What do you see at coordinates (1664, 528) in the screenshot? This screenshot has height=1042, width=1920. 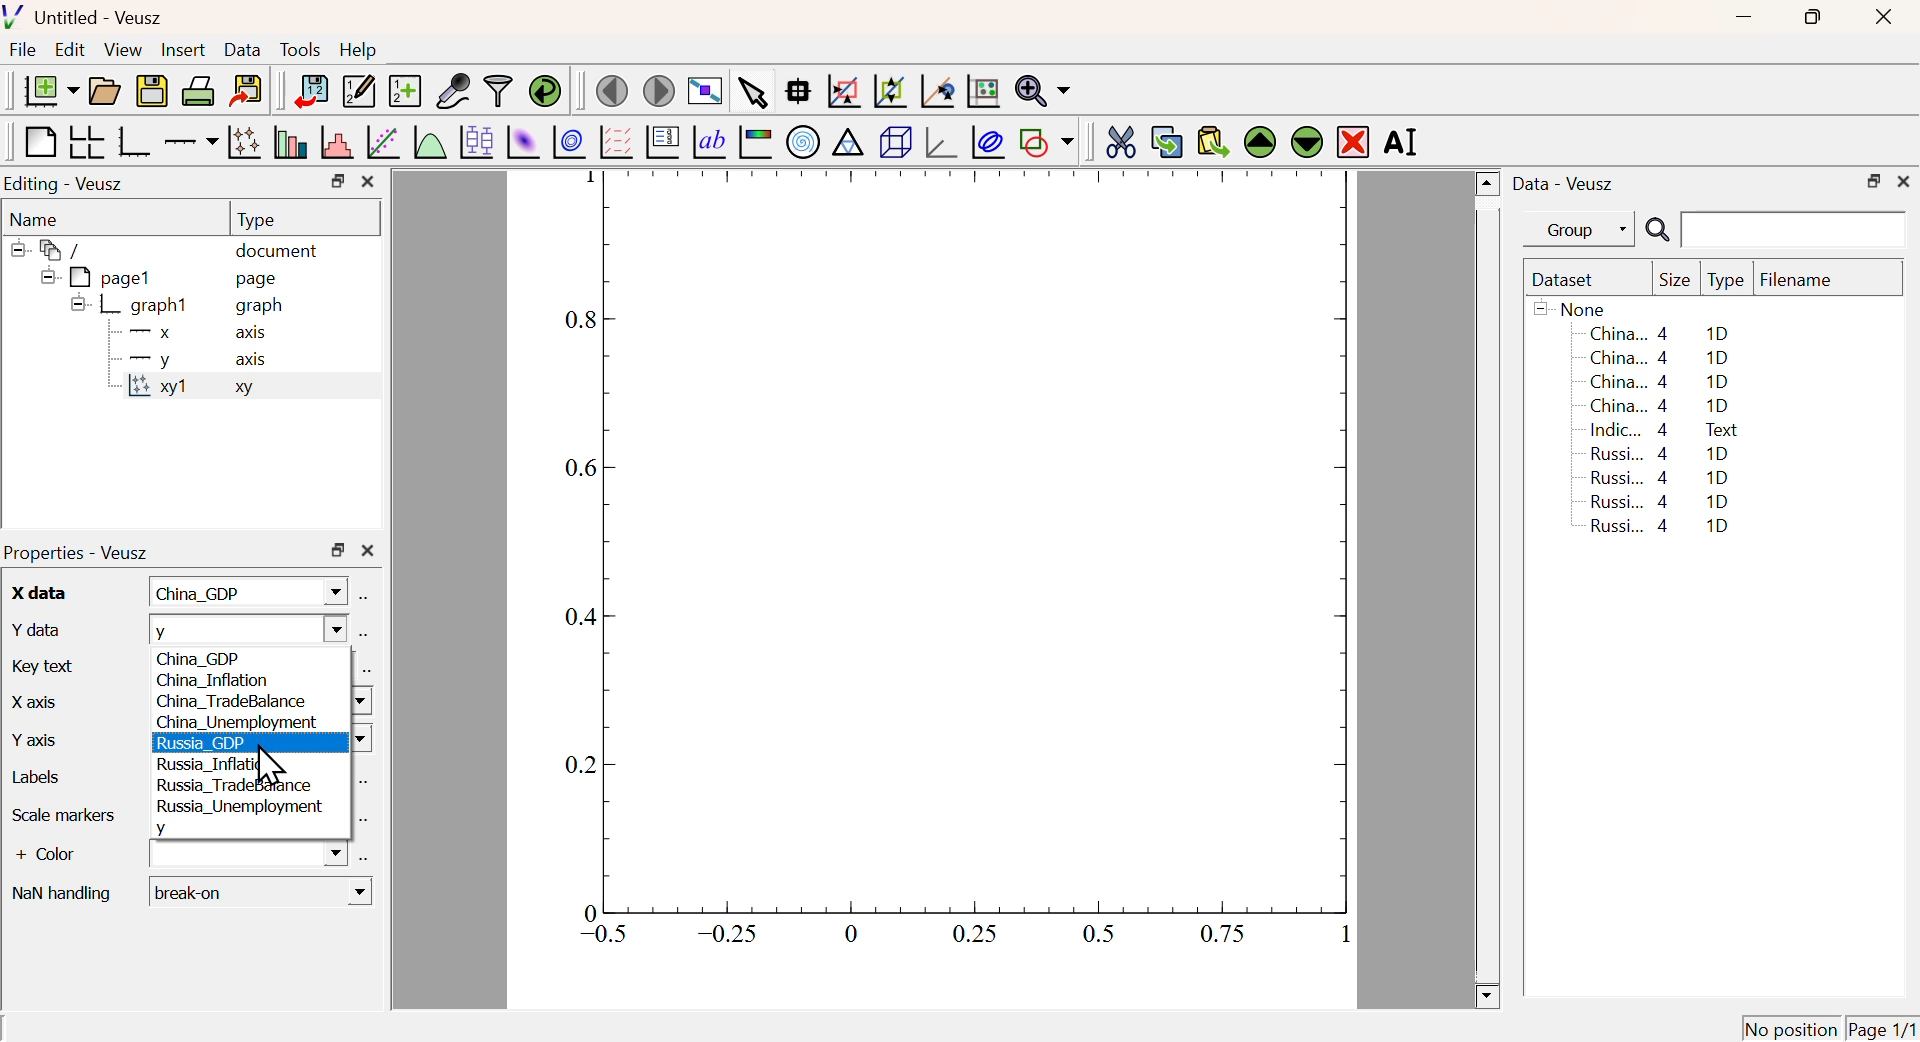 I see `Russi... 4 1D` at bounding box center [1664, 528].